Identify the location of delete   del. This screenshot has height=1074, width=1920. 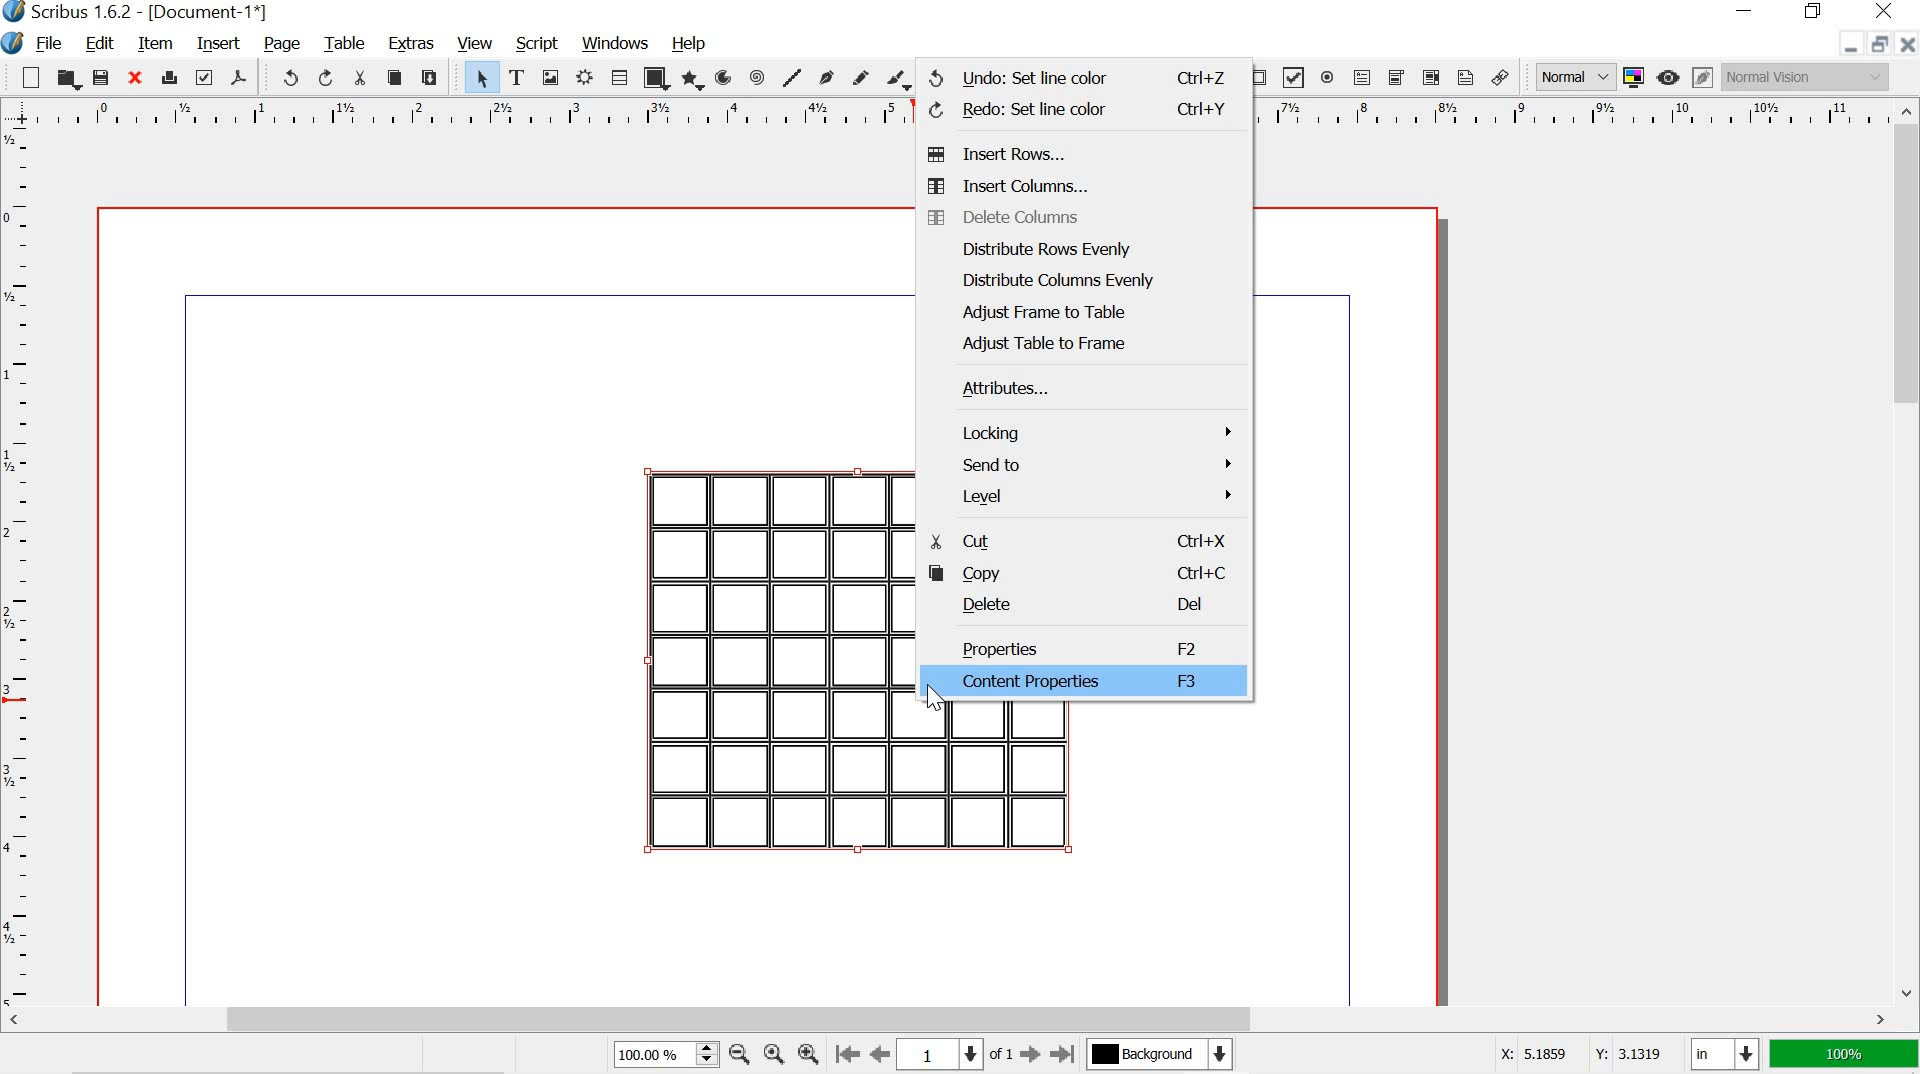
(1087, 605).